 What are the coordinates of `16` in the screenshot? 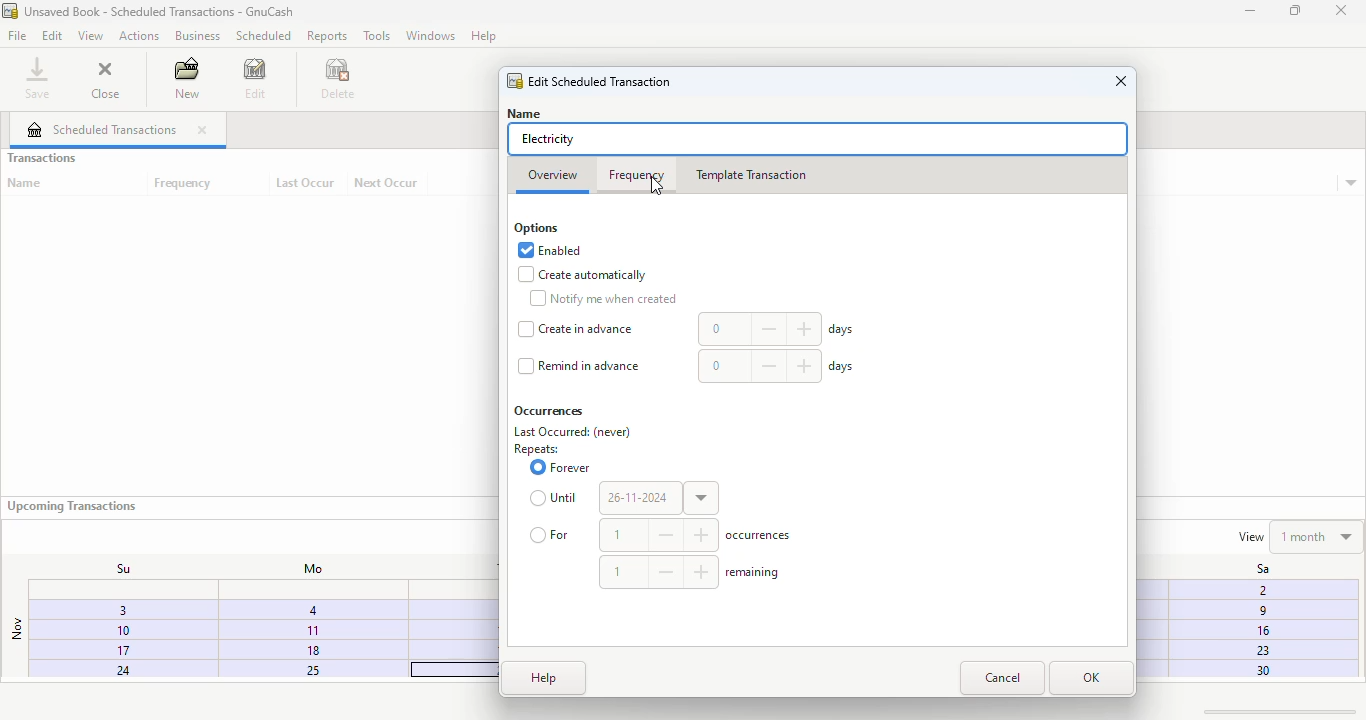 It's located at (1261, 631).